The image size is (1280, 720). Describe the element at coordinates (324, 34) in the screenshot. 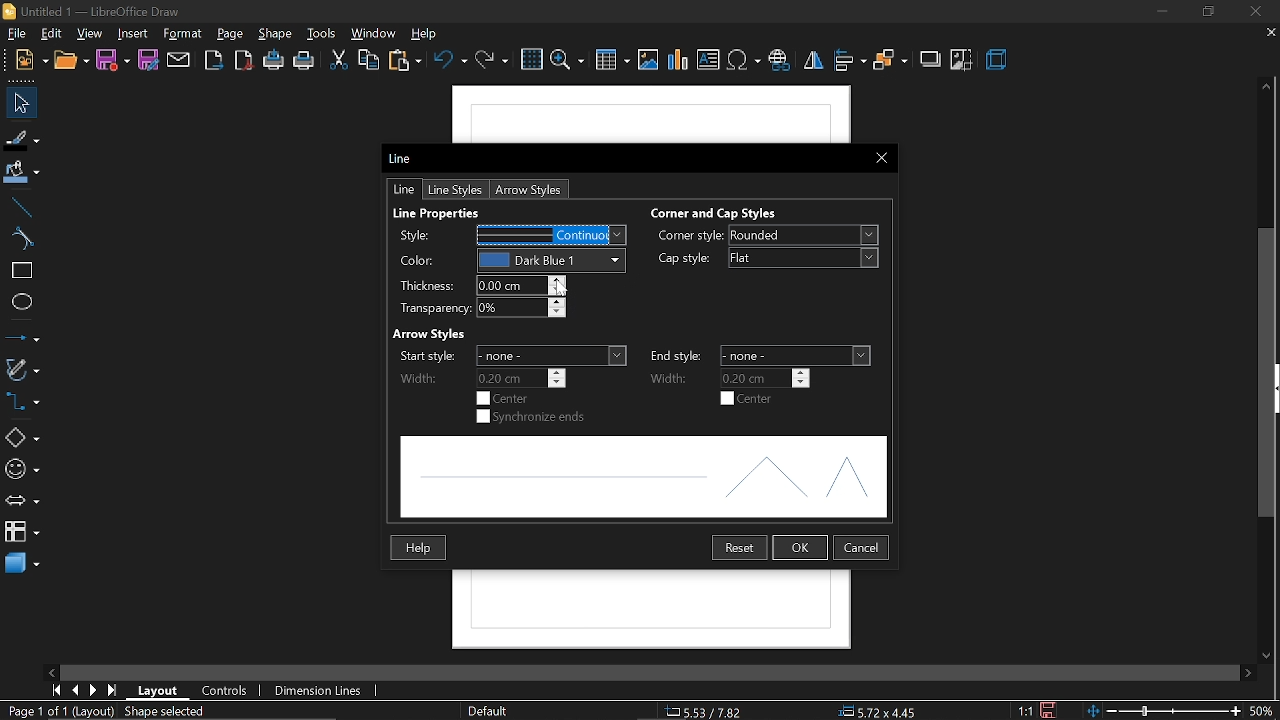

I see `tools` at that location.